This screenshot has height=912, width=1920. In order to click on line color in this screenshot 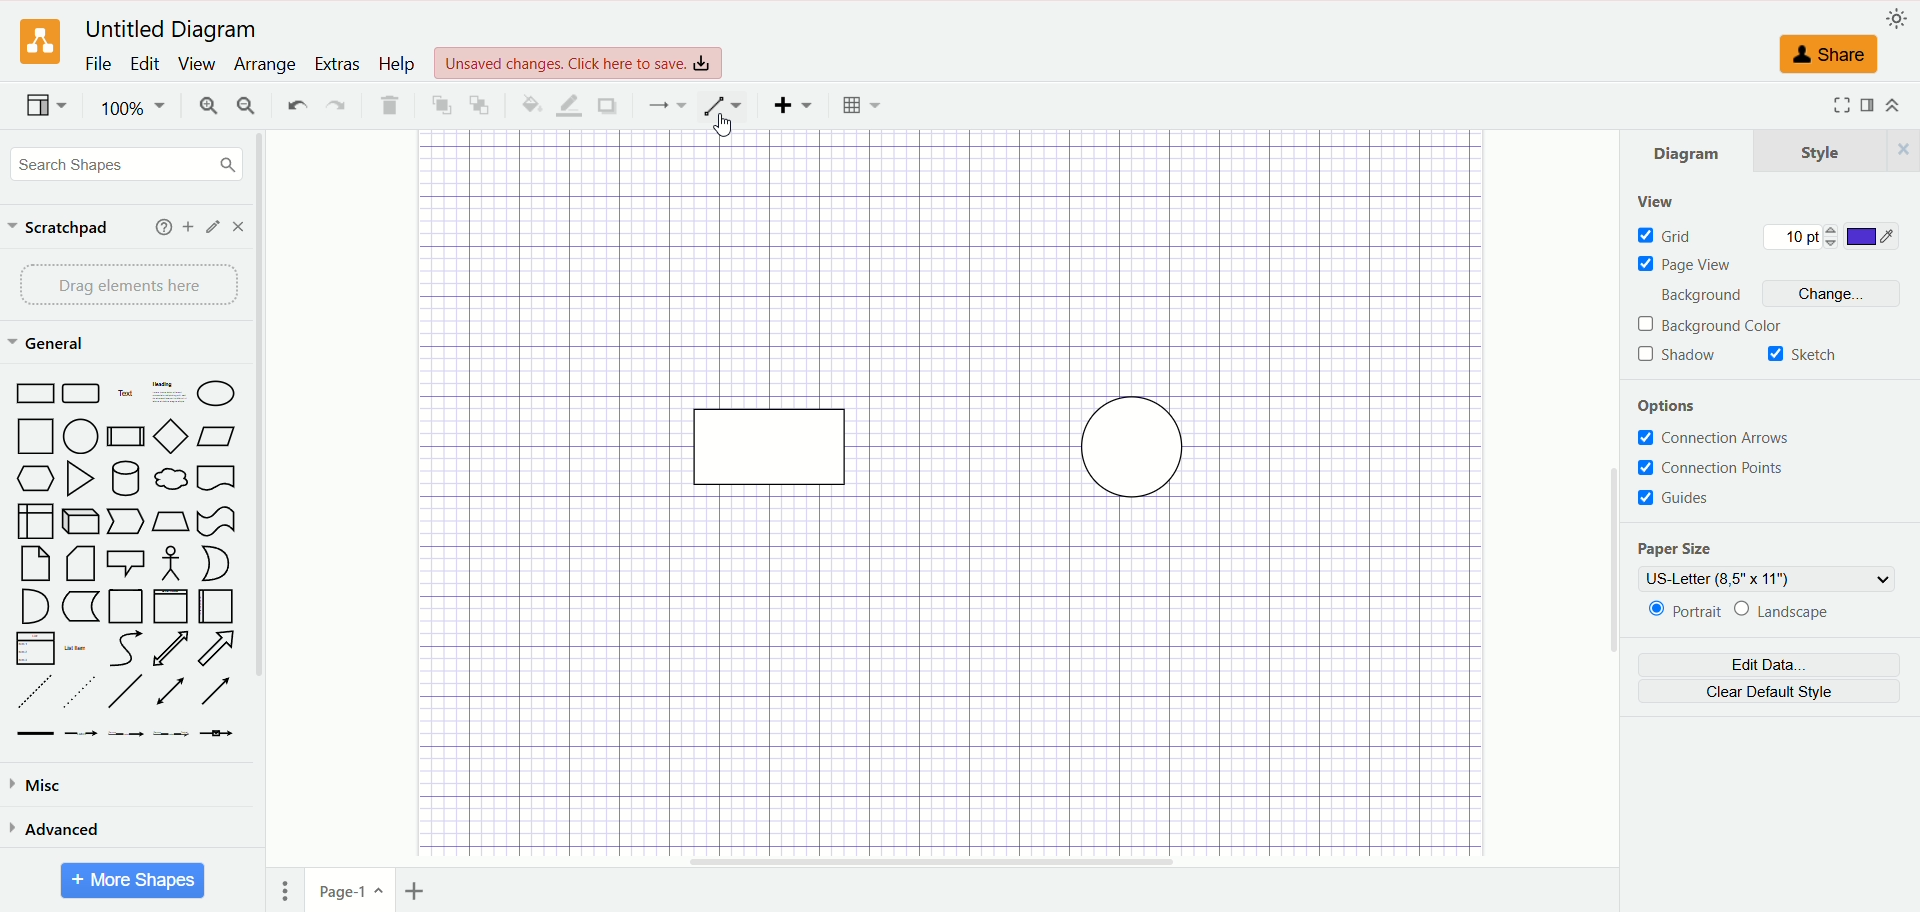, I will do `click(571, 106)`.